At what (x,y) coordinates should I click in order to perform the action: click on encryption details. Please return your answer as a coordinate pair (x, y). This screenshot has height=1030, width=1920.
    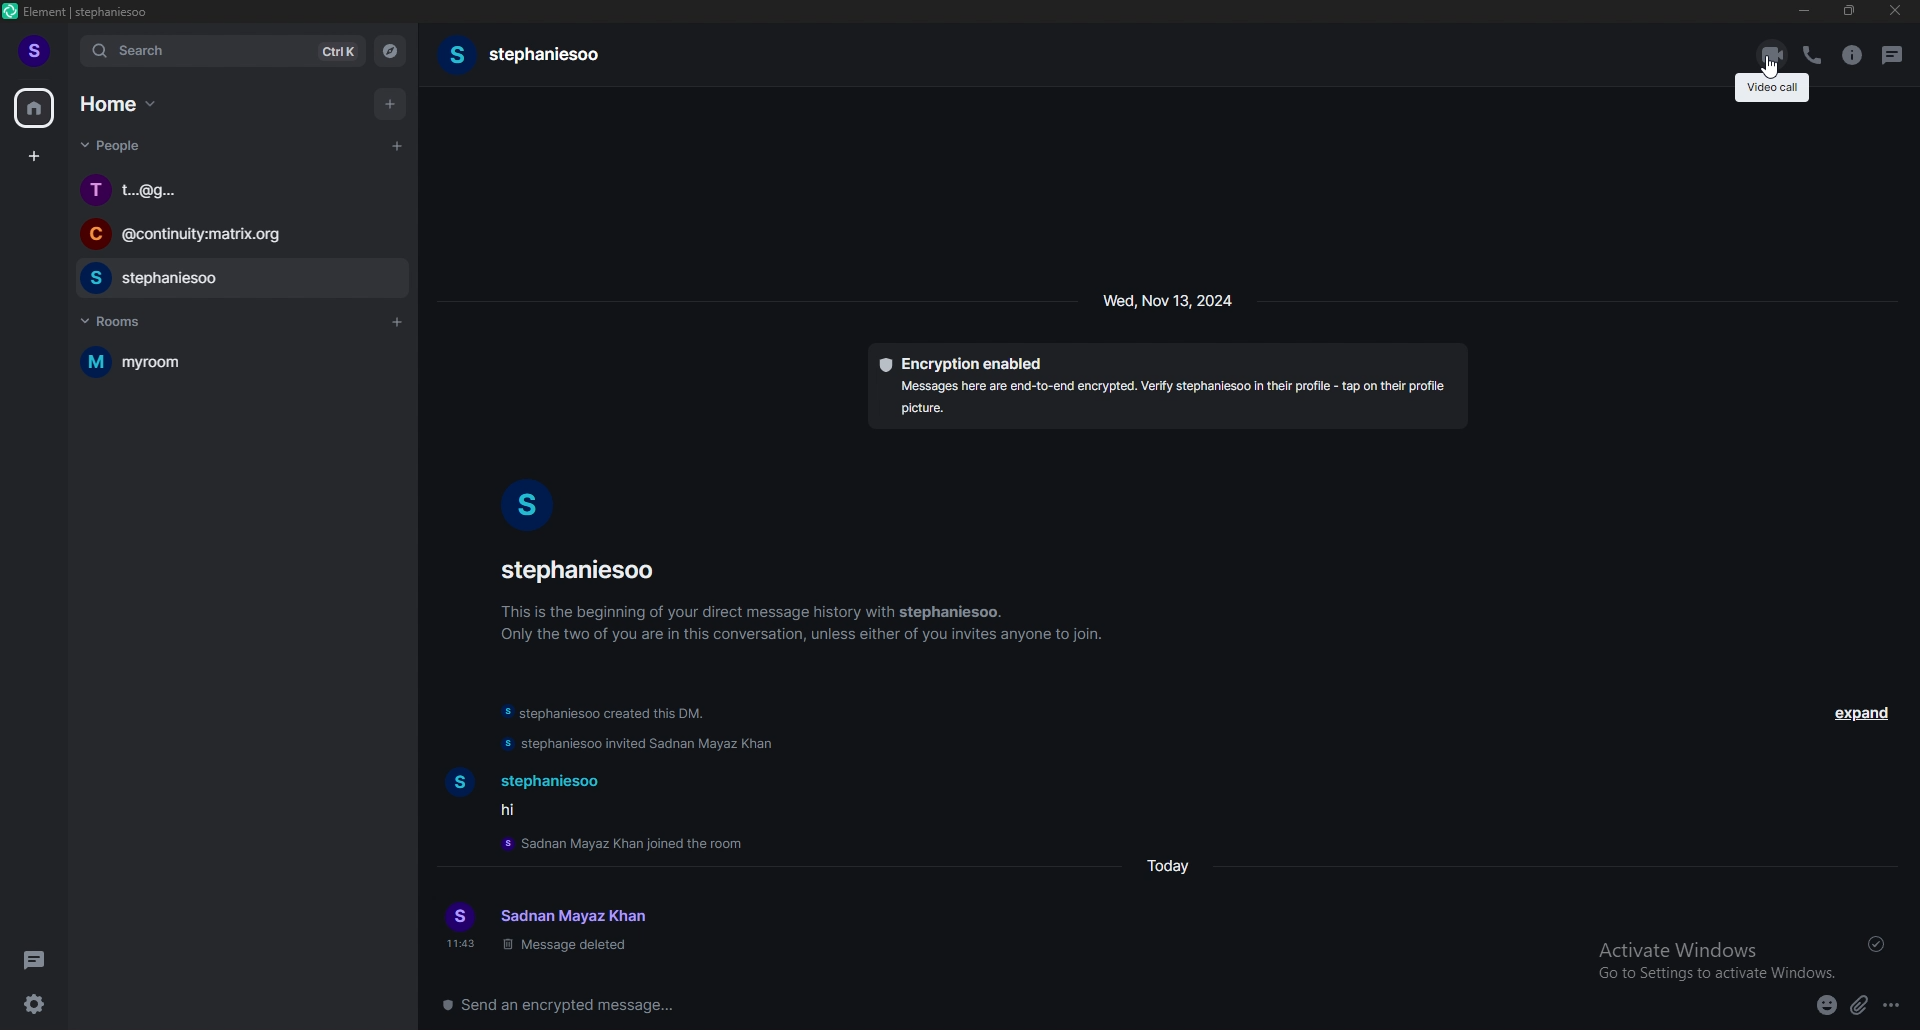
    Looking at the image, I should click on (1168, 386).